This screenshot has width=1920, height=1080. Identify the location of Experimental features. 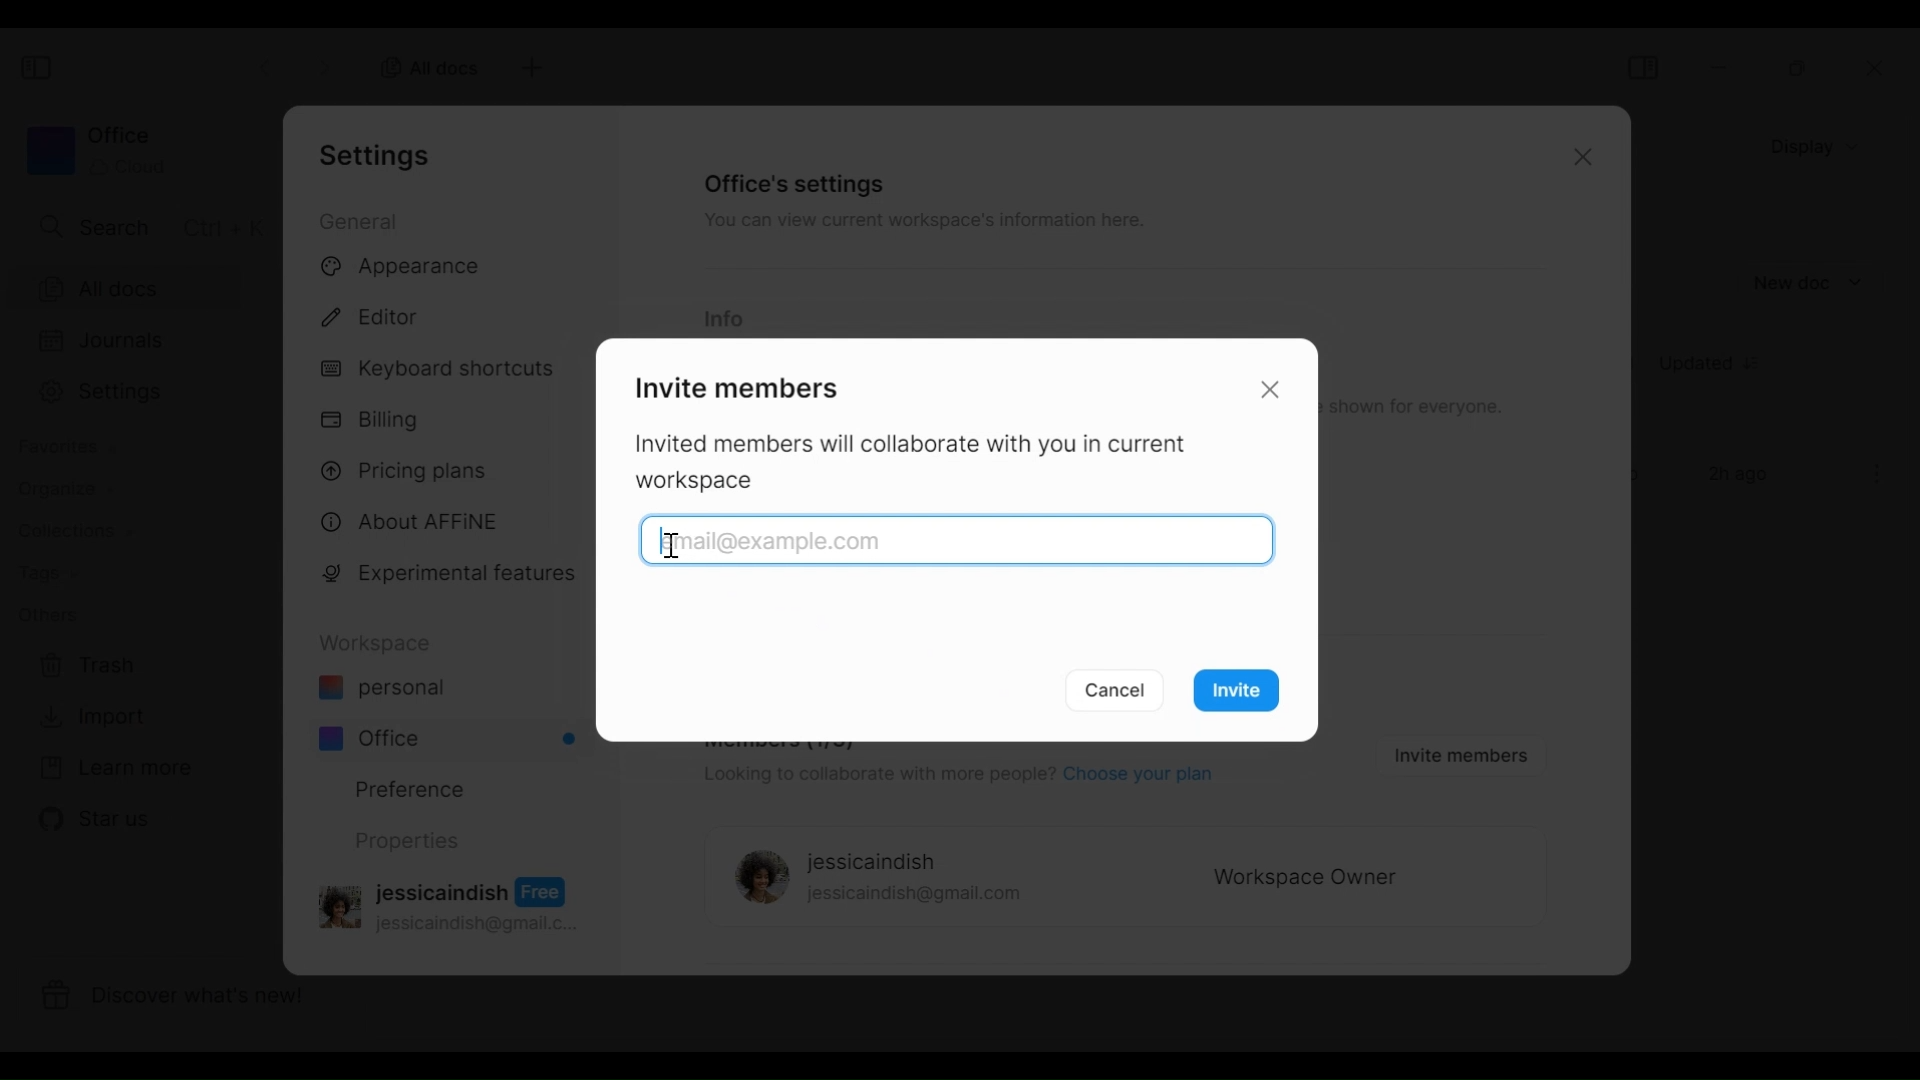
(453, 577).